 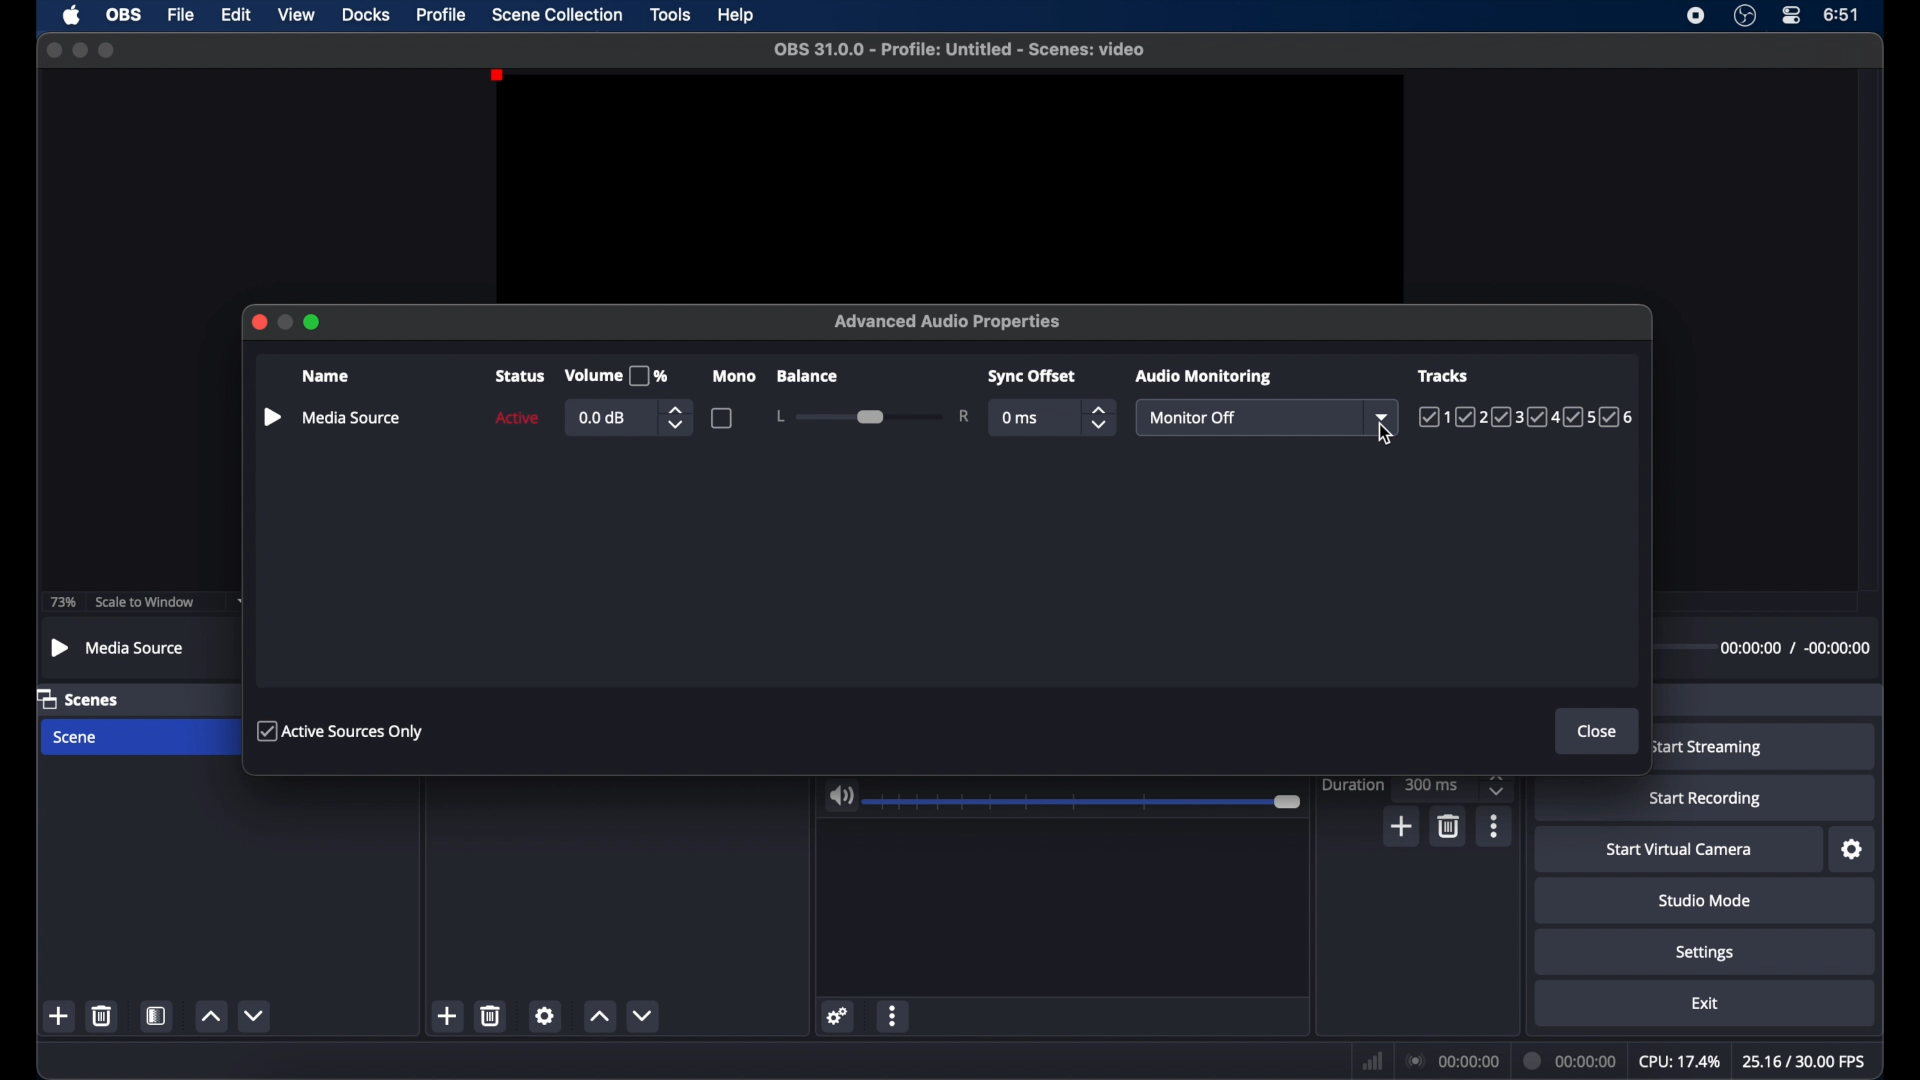 What do you see at coordinates (367, 15) in the screenshot?
I see `docks` at bounding box center [367, 15].